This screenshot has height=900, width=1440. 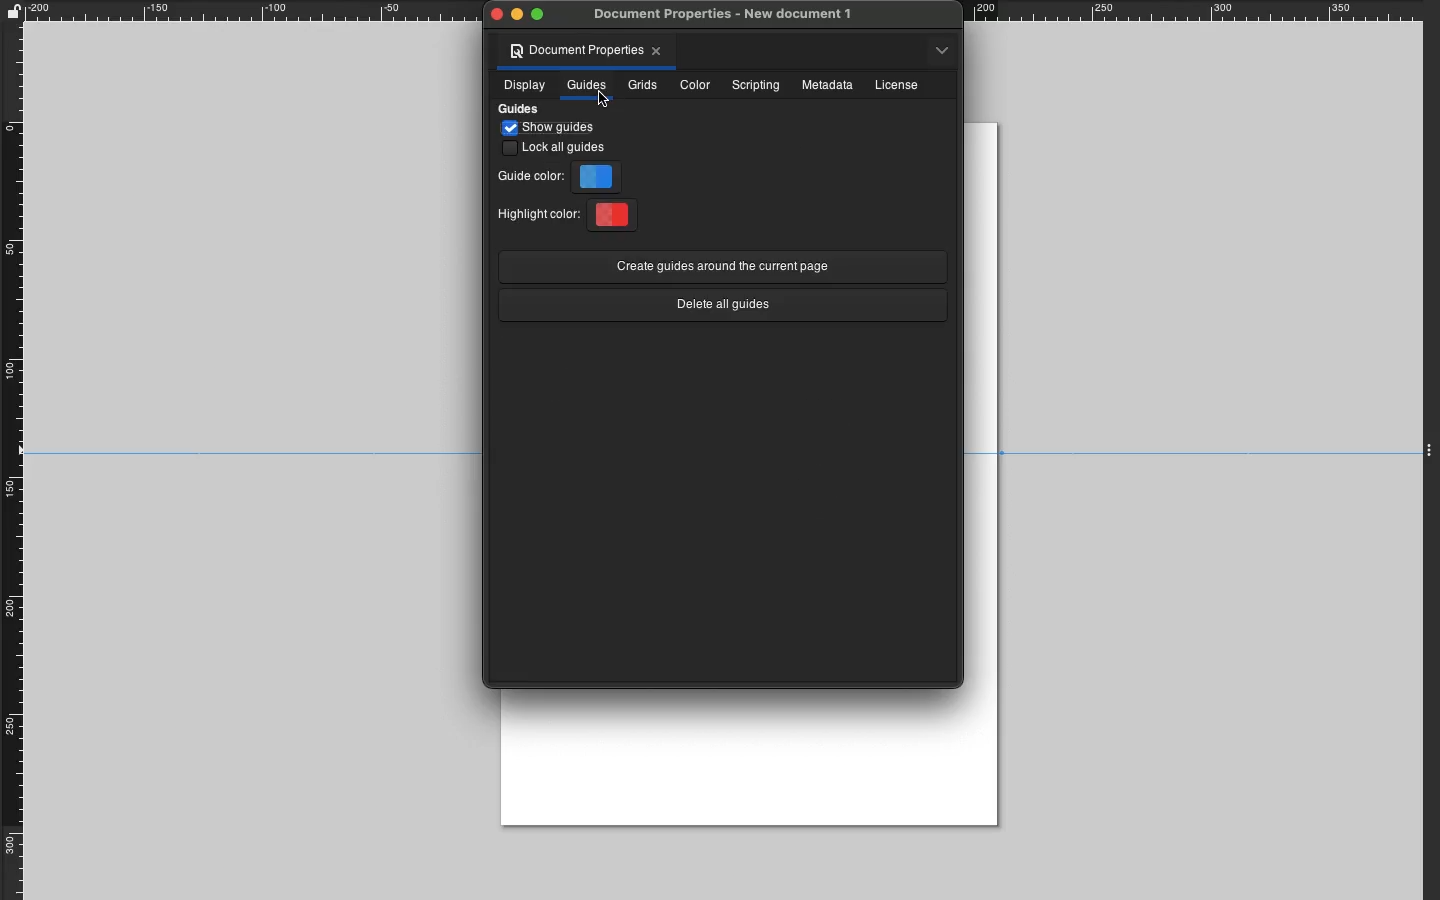 What do you see at coordinates (696, 84) in the screenshot?
I see `Color` at bounding box center [696, 84].